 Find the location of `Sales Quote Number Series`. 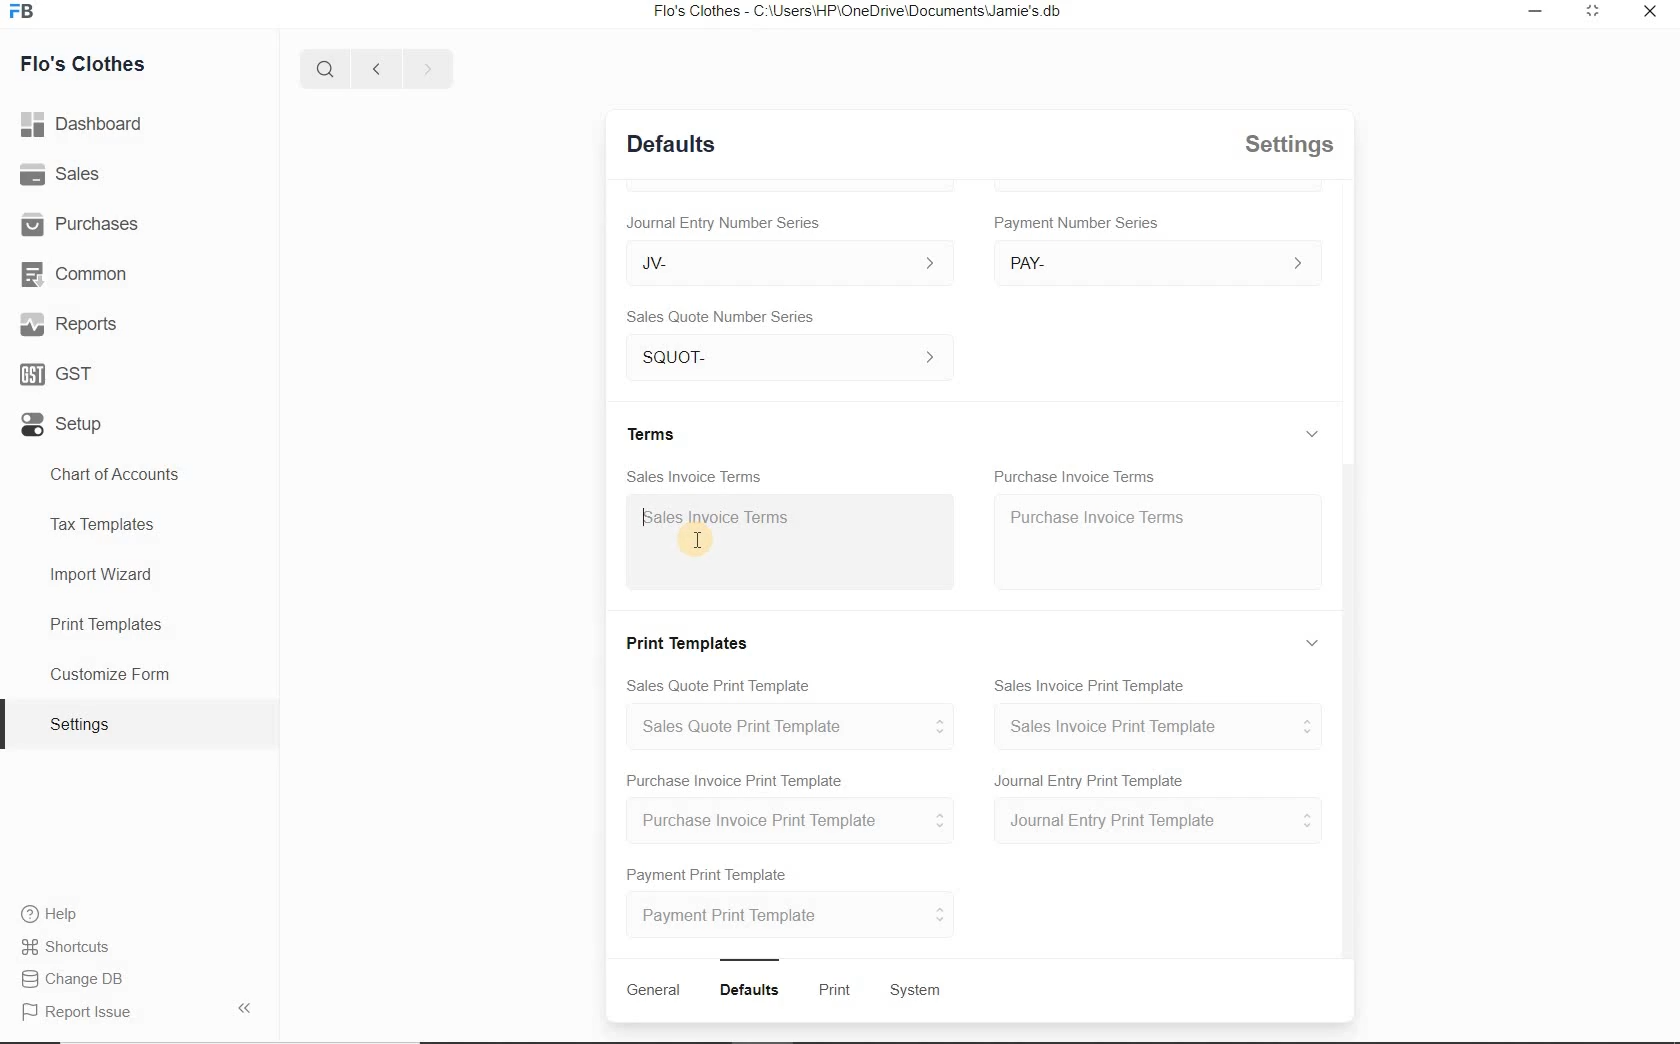

Sales Quote Number Series is located at coordinates (726, 315).